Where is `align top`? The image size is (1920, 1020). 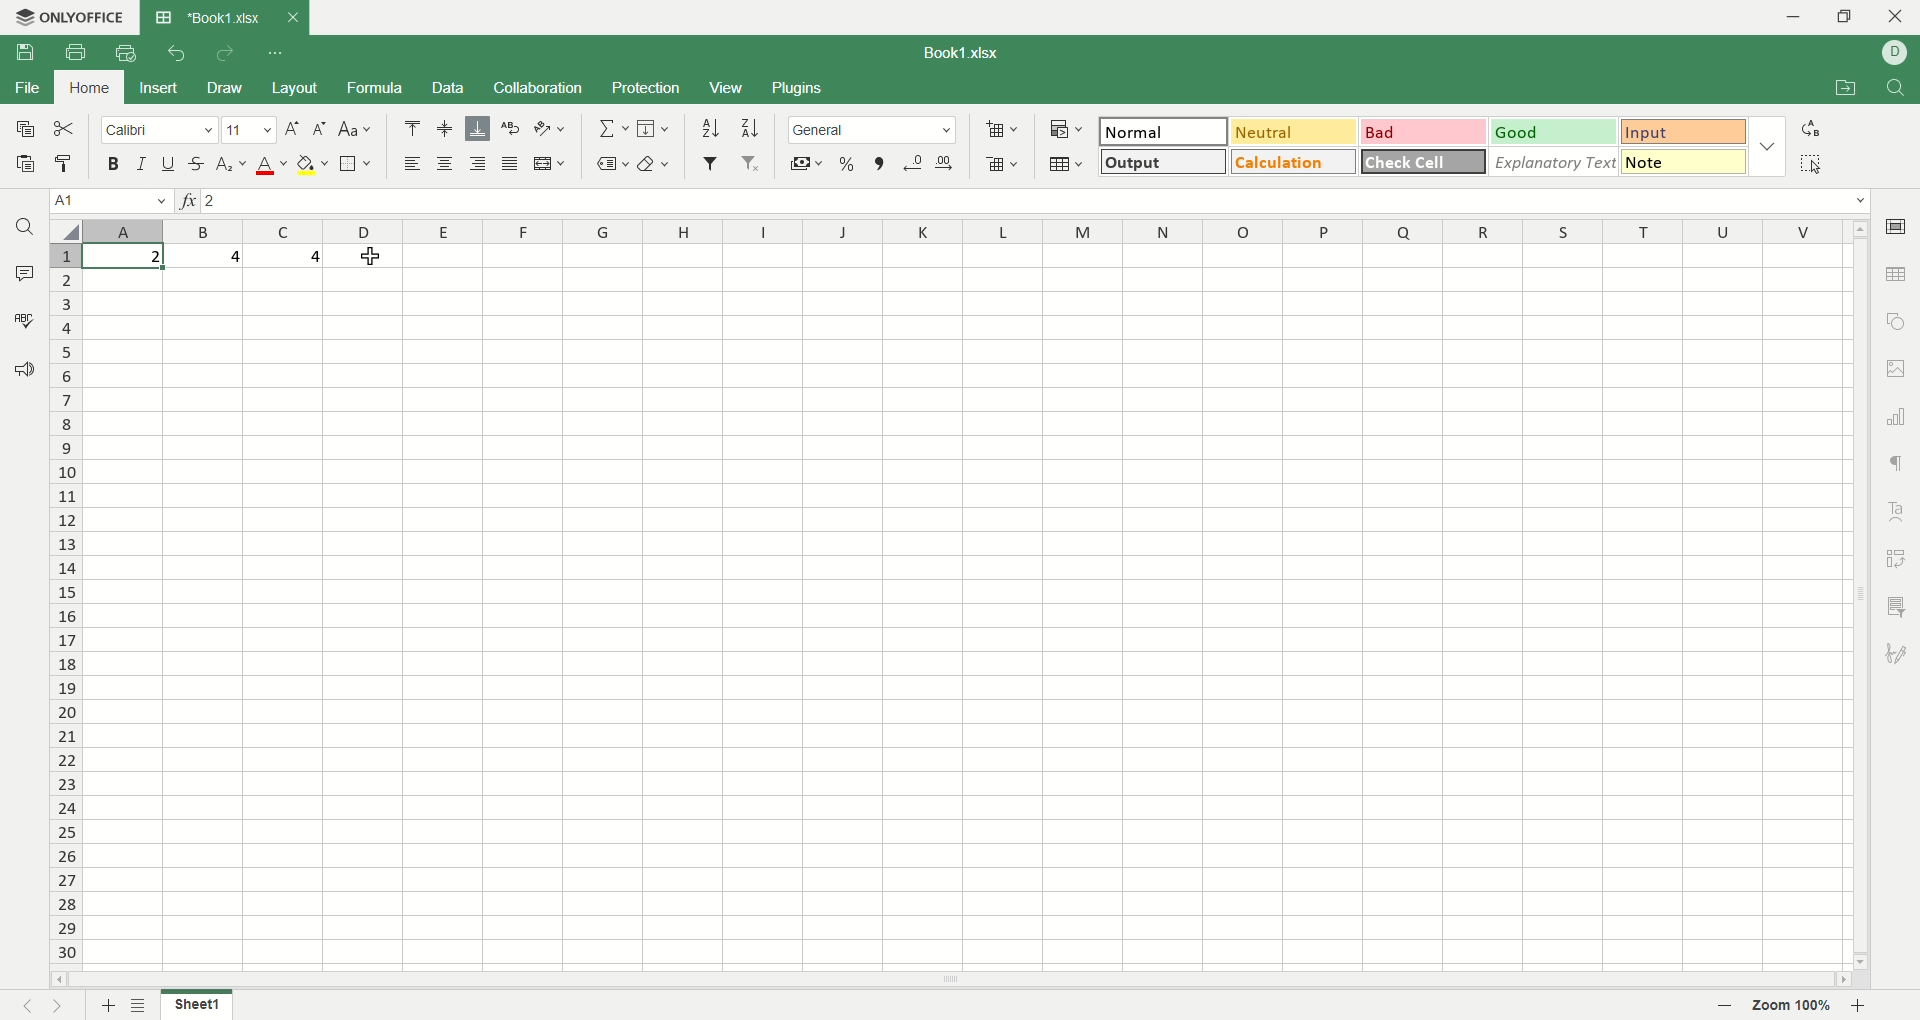 align top is located at coordinates (415, 126).